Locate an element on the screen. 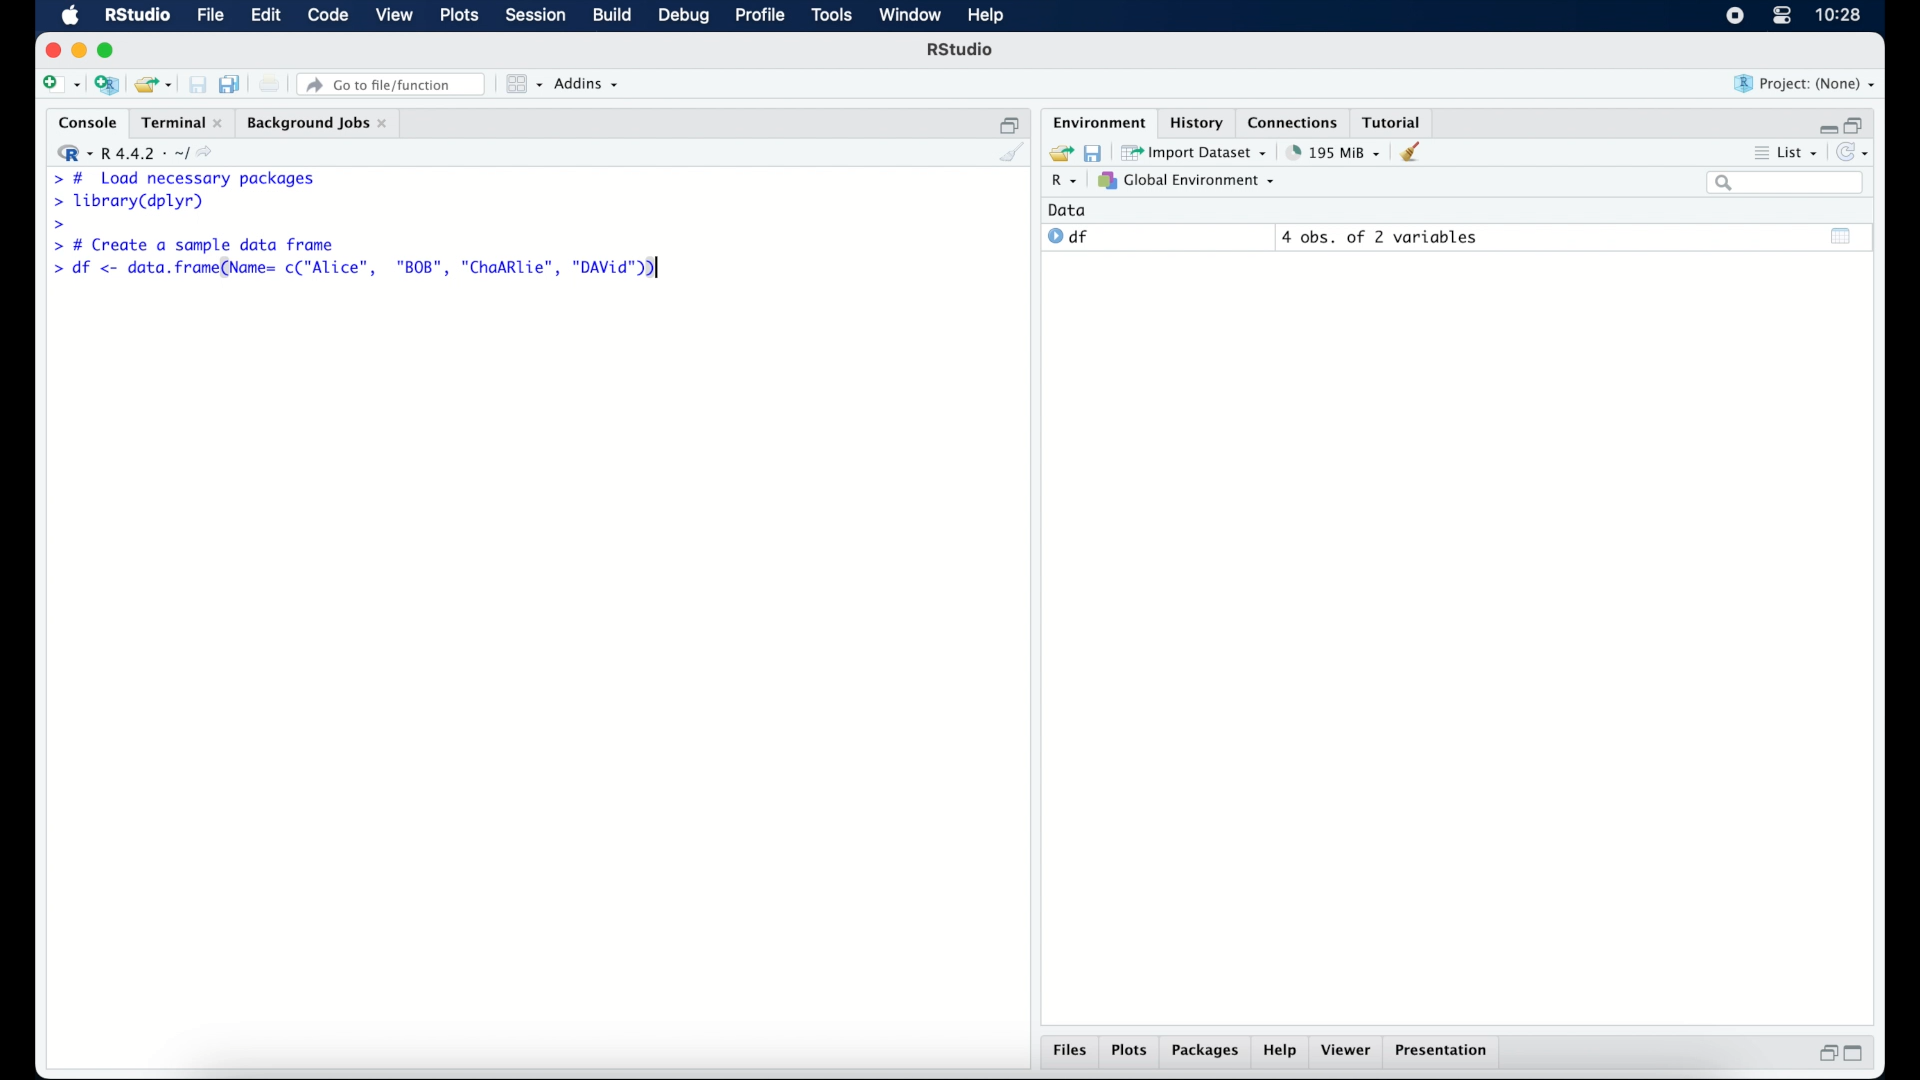 The width and height of the screenshot is (1920, 1080). connections is located at coordinates (1295, 121).